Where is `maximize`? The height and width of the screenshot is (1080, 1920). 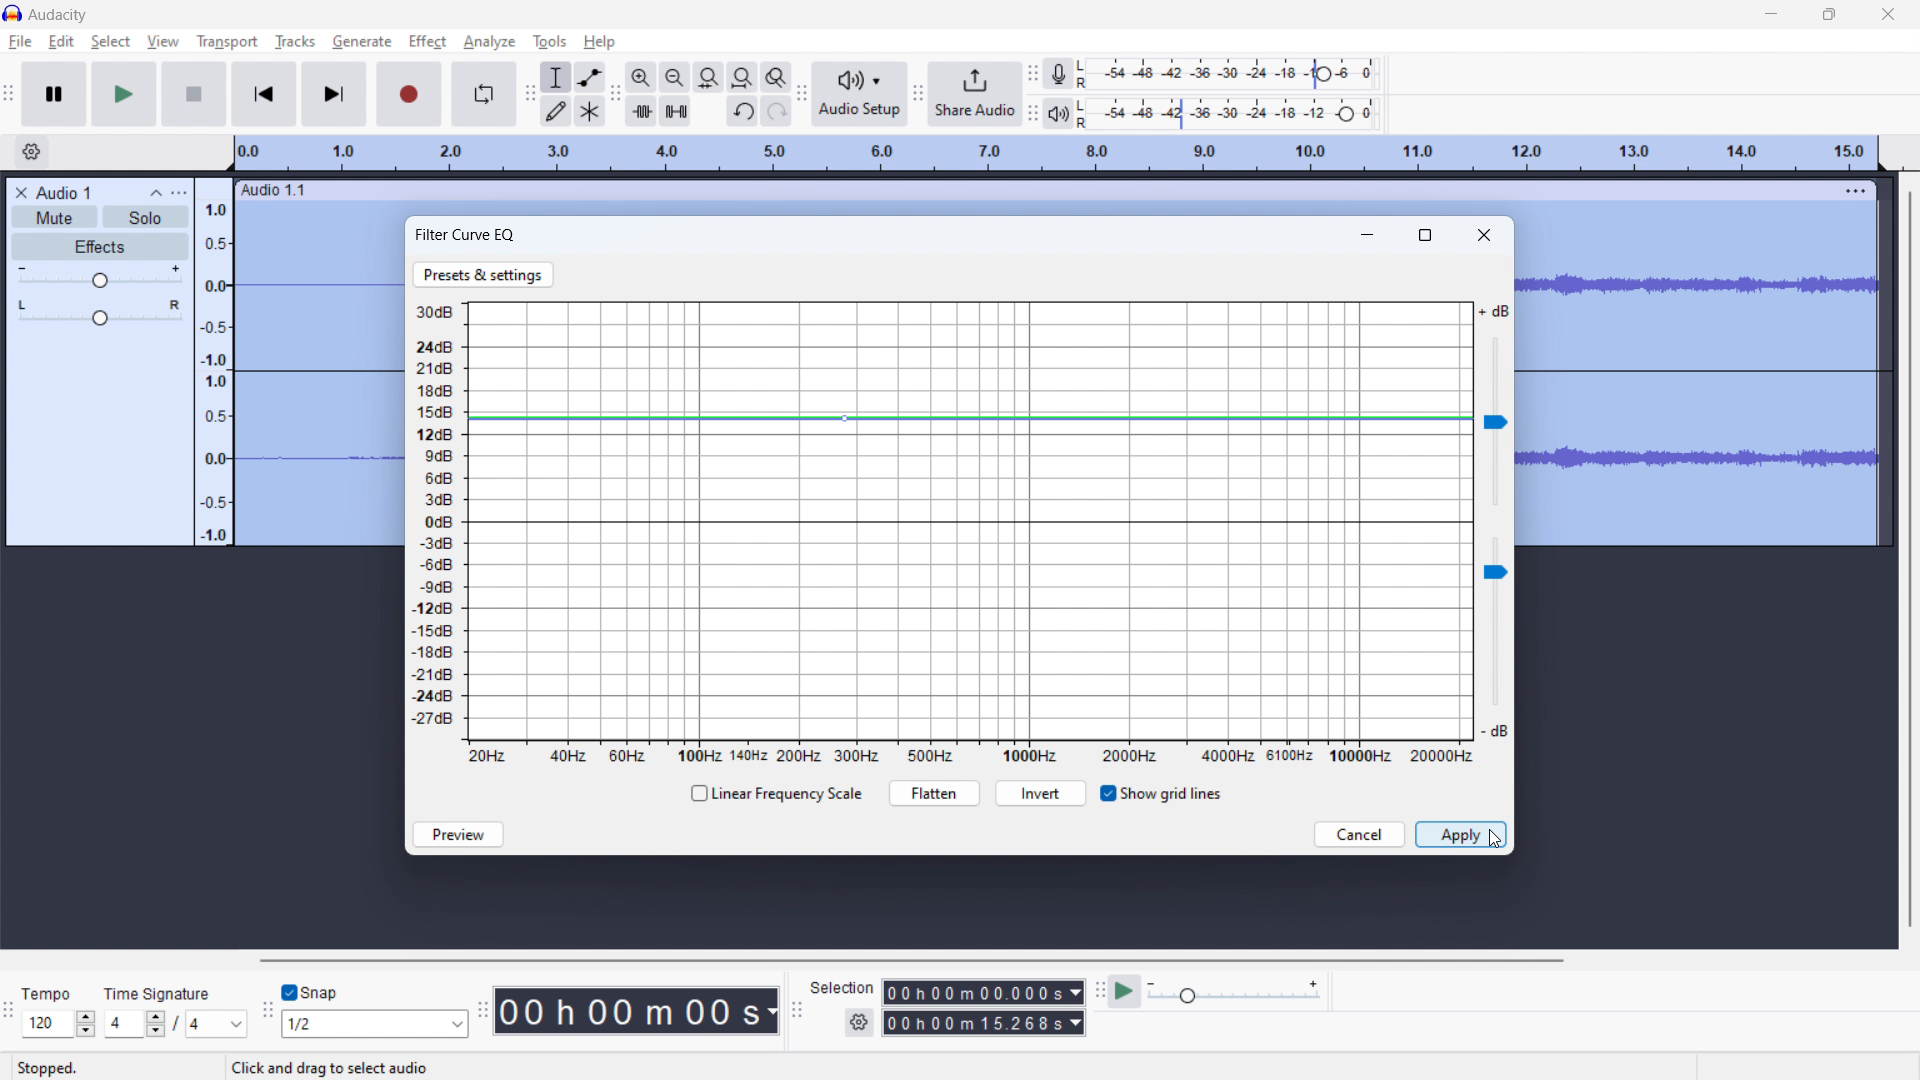
maximize is located at coordinates (1427, 233).